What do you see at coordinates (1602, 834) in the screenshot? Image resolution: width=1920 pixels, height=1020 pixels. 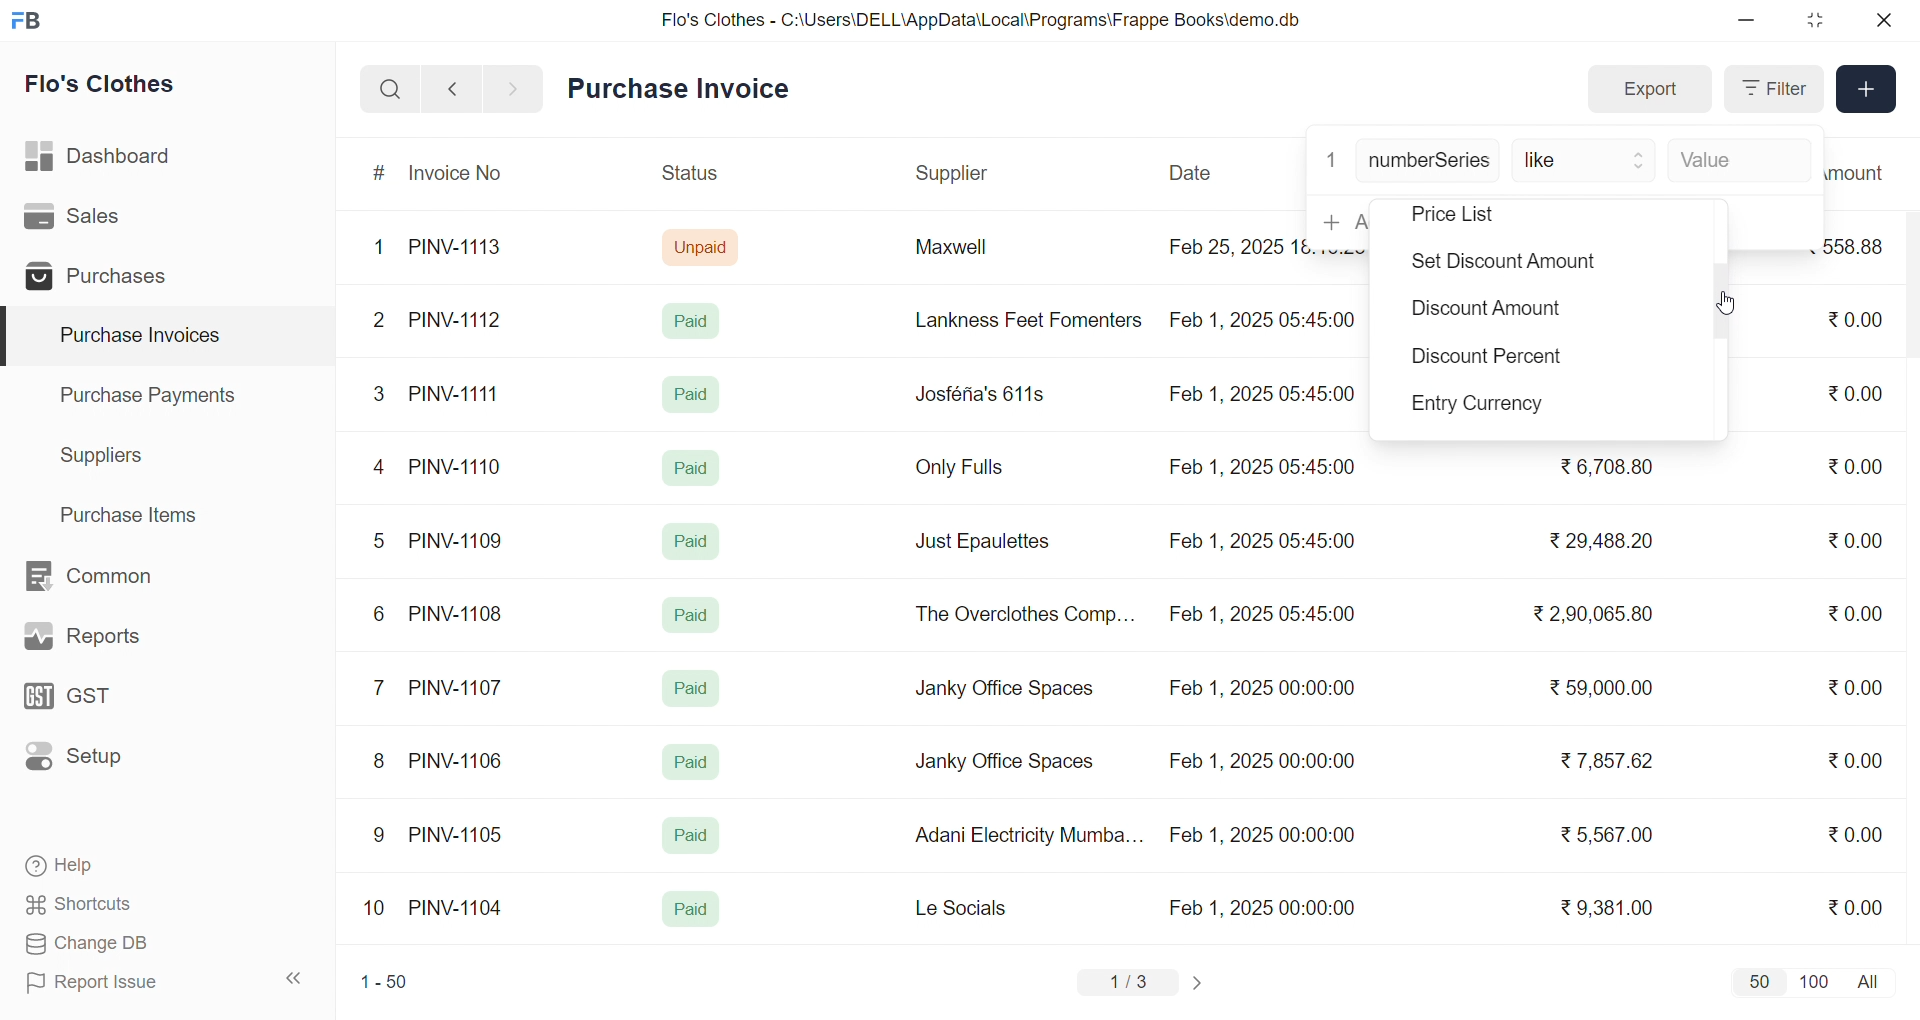 I see `₹ 5,567.00` at bounding box center [1602, 834].